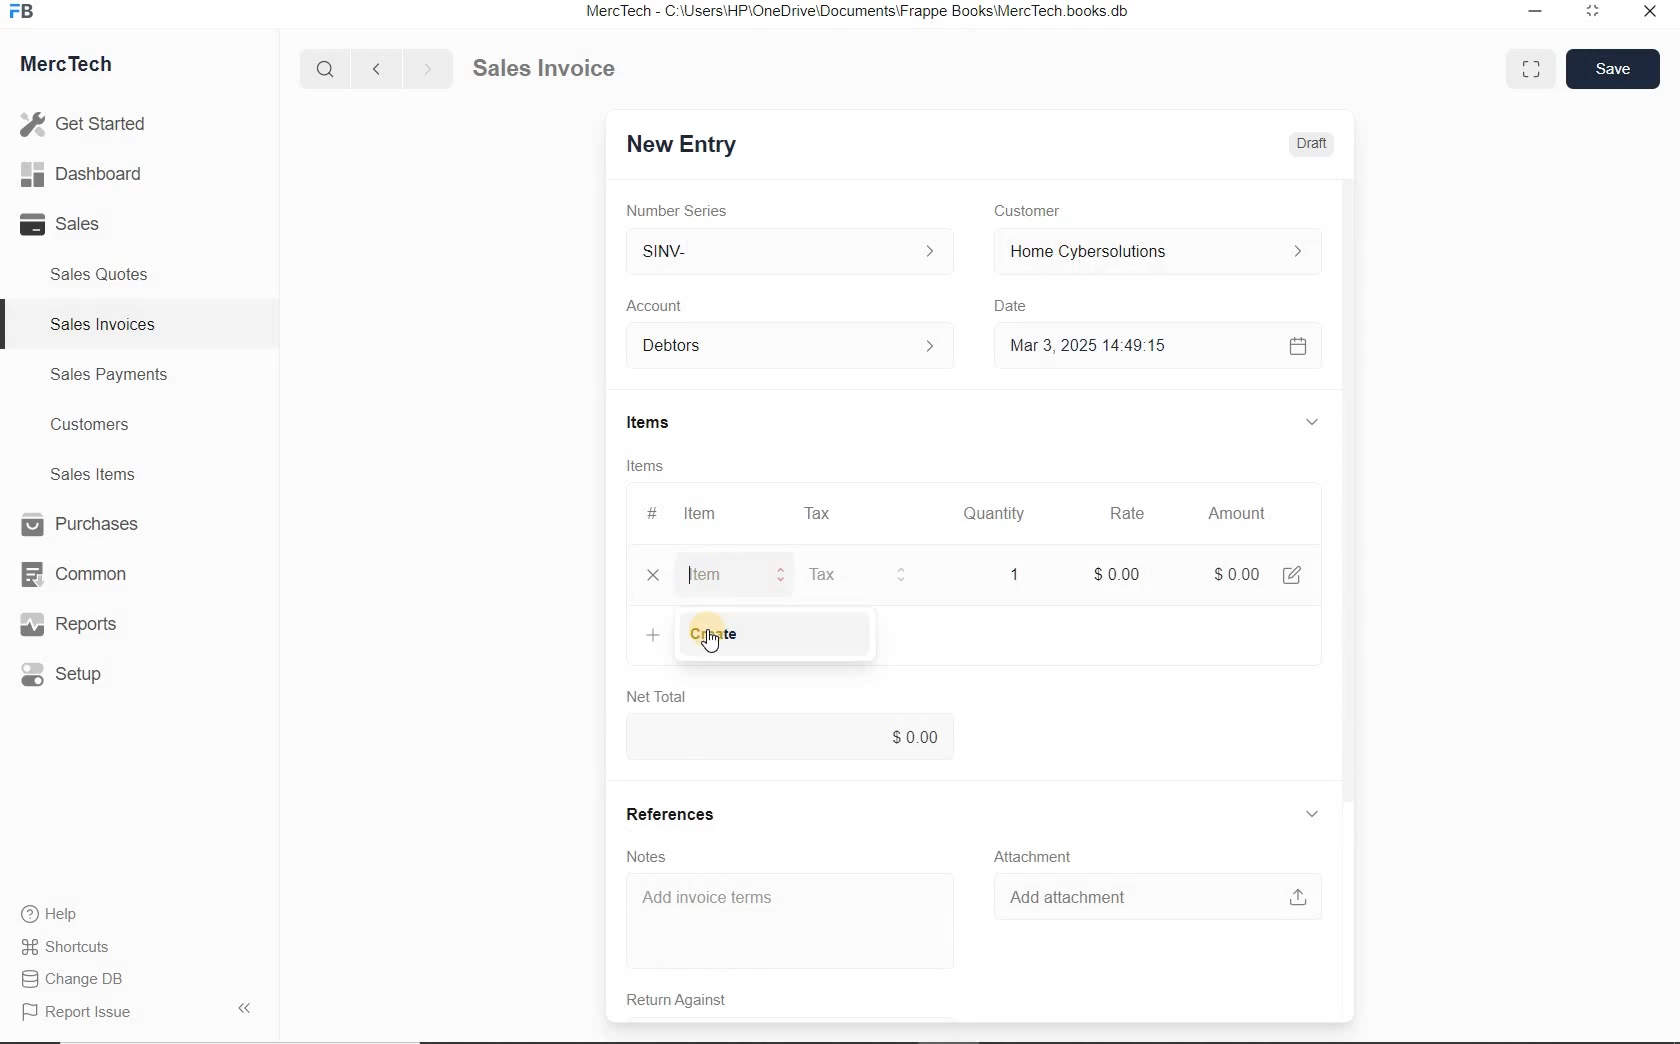 This screenshot has width=1680, height=1044. I want to click on Save, so click(1612, 68).